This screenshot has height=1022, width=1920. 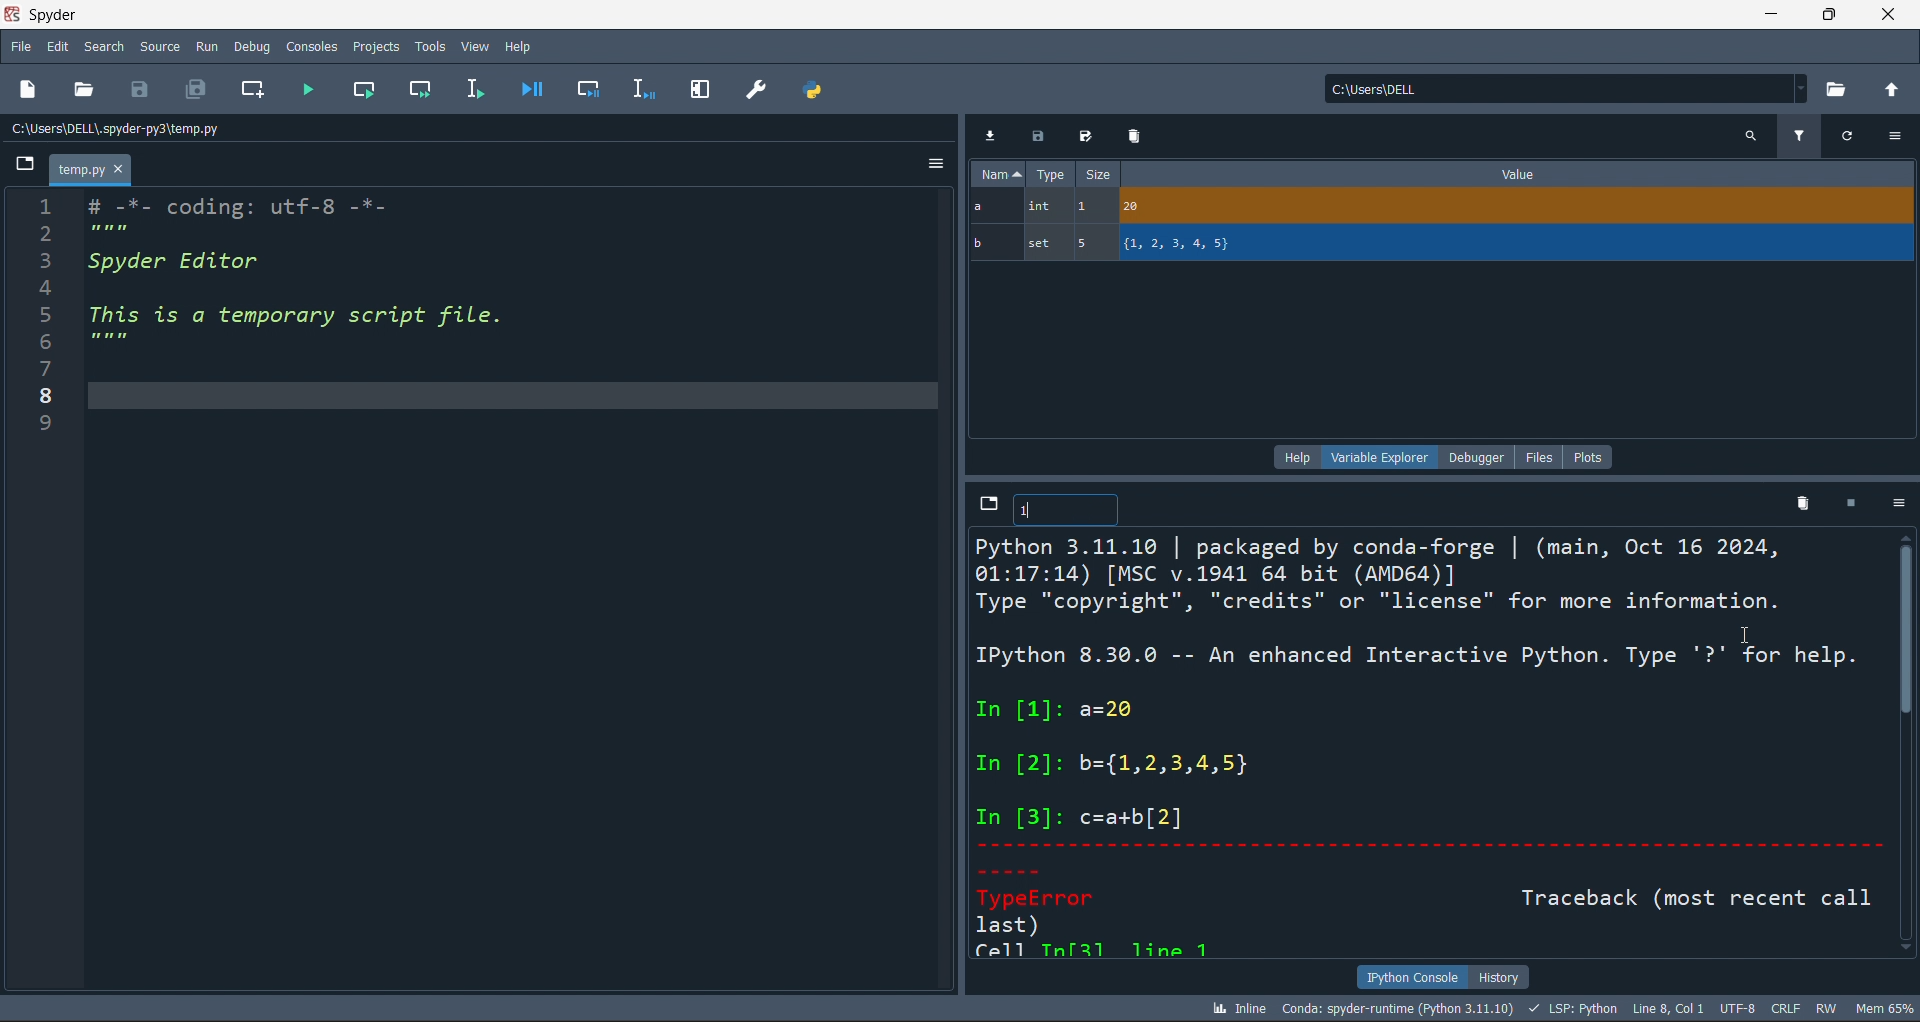 What do you see at coordinates (1480, 456) in the screenshot?
I see `debugger` at bounding box center [1480, 456].